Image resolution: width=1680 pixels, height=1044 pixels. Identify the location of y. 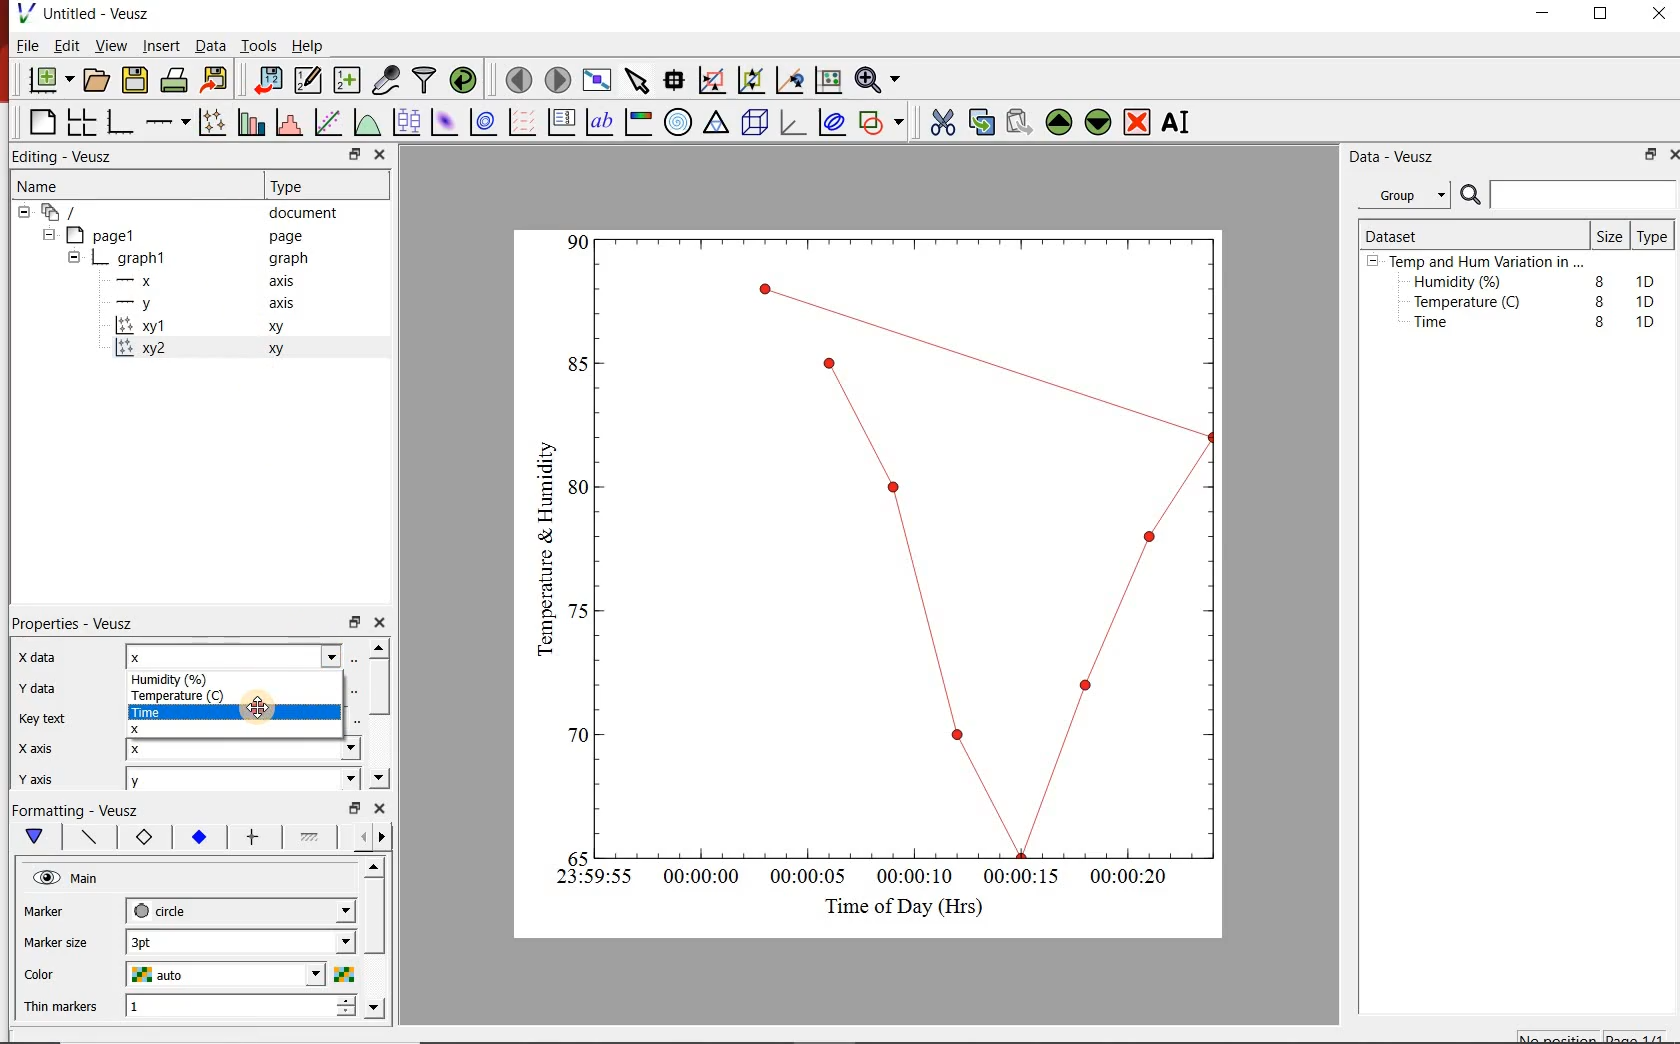
(152, 303).